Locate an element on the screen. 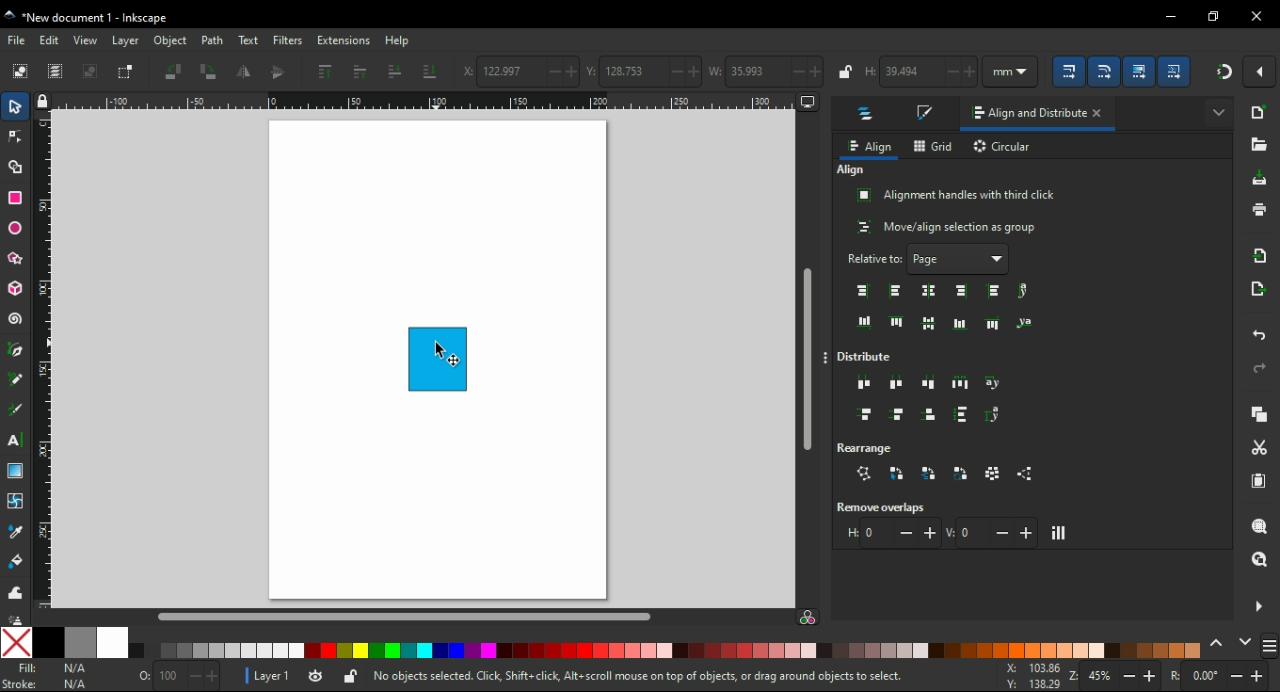 This screenshot has width=1280, height=692. remove overlaps is located at coordinates (880, 507).